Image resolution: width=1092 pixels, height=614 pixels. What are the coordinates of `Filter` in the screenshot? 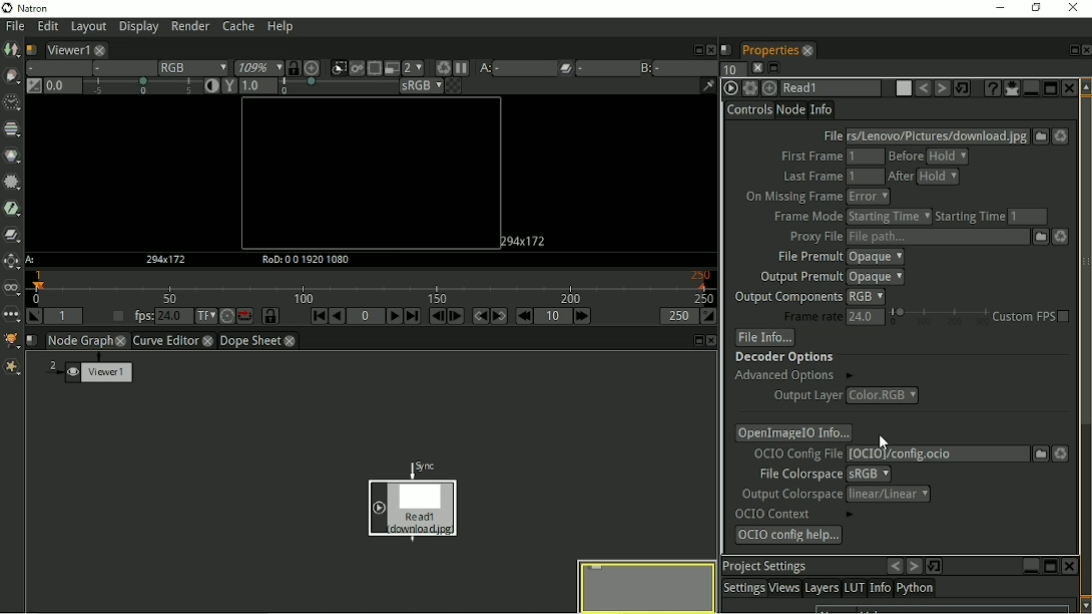 It's located at (11, 181).